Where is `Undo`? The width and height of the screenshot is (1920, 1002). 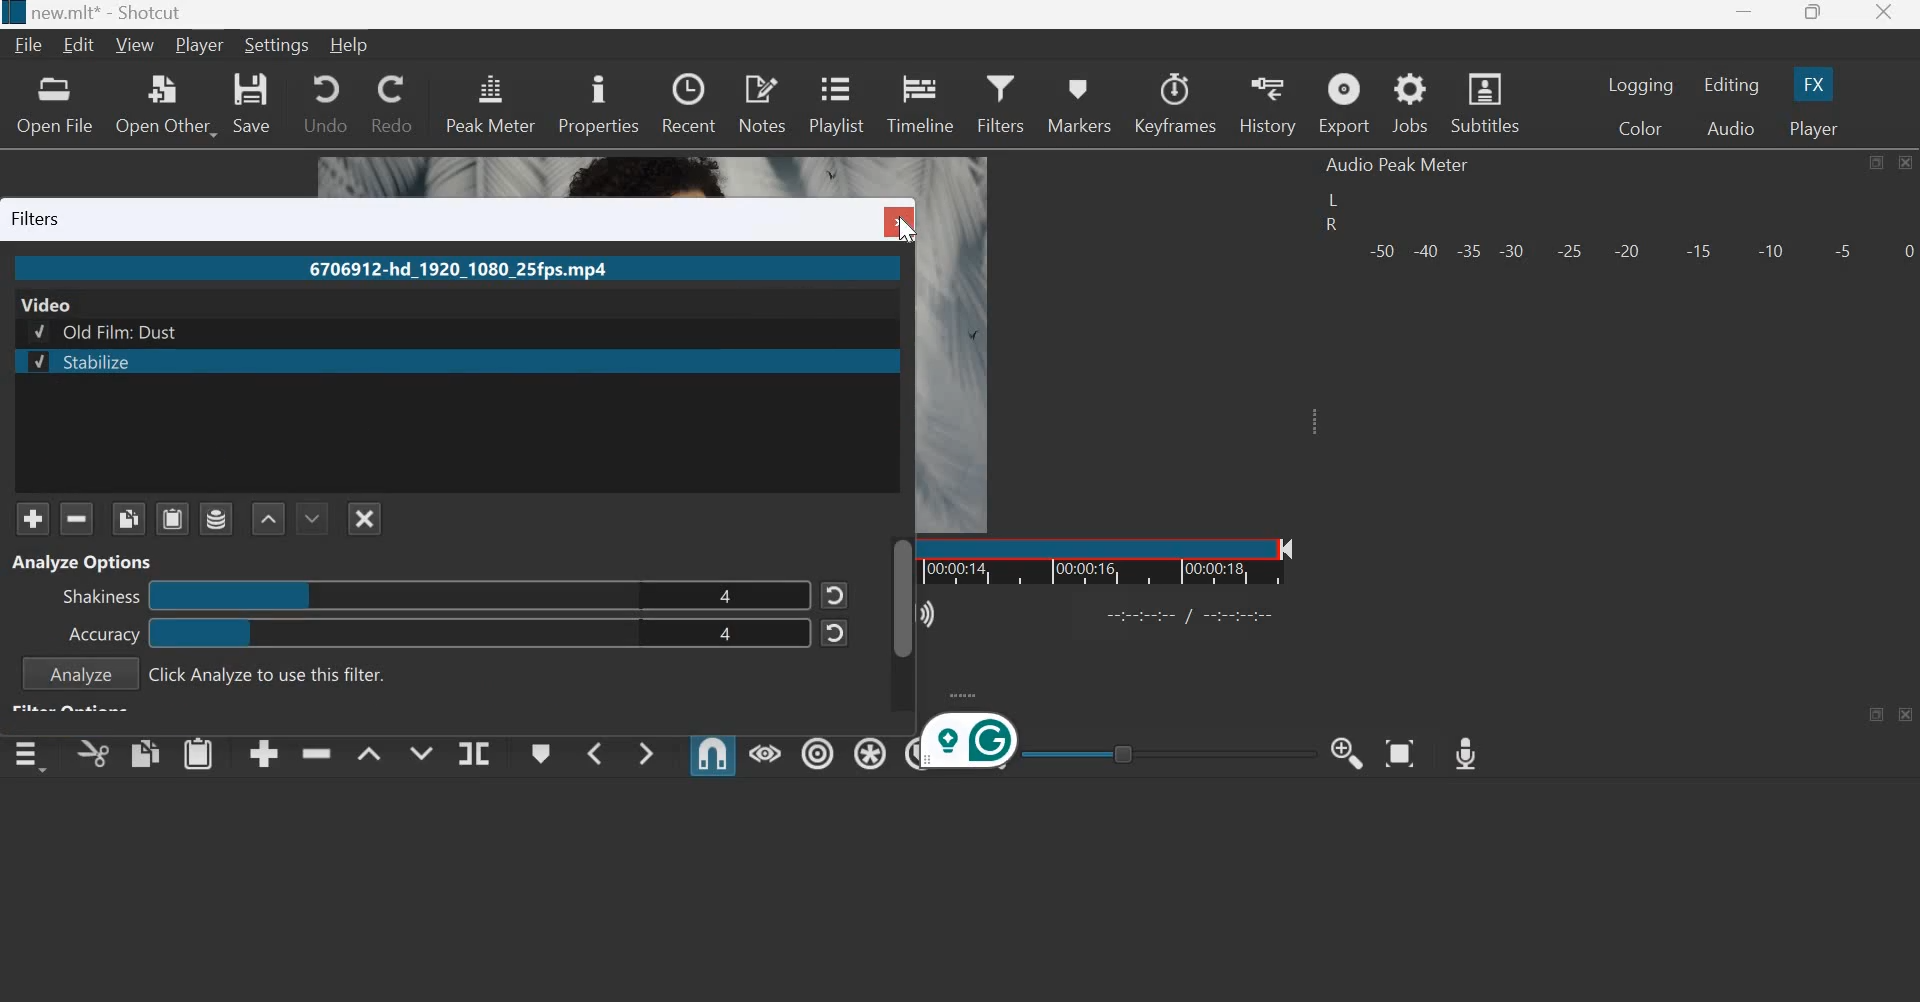 Undo is located at coordinates (322, 104).